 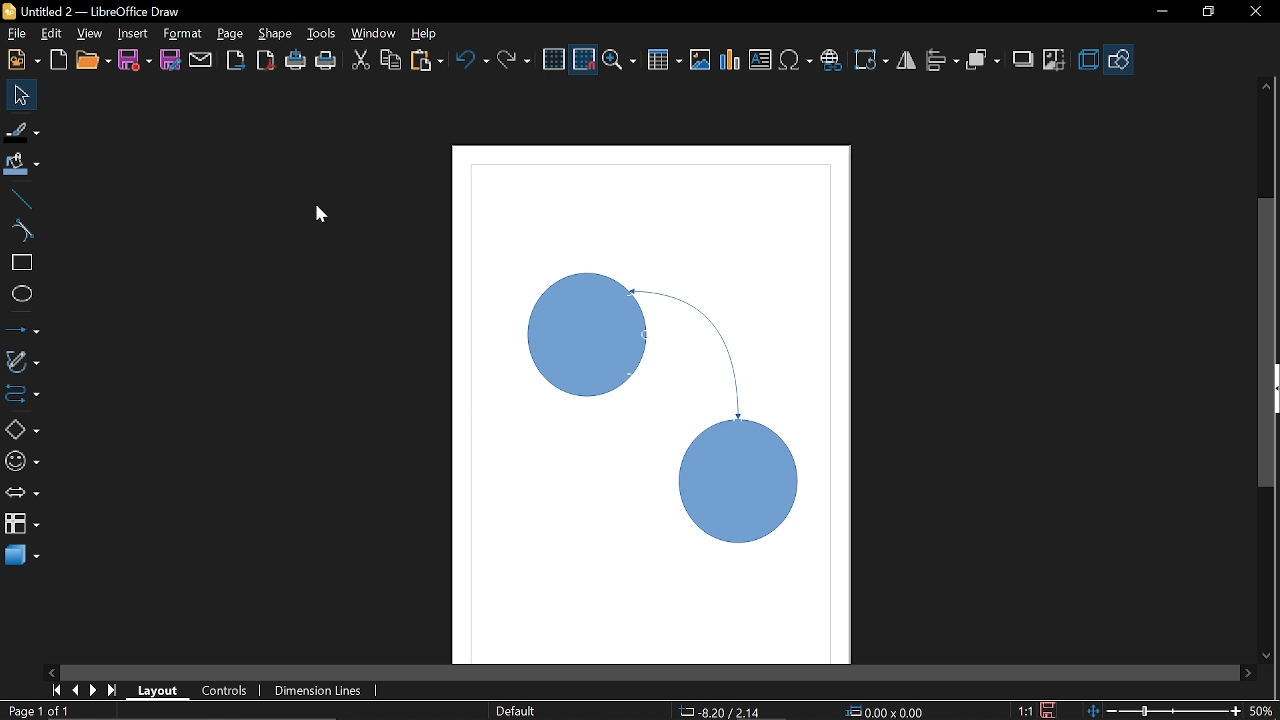 I want to click on Current page, so click(x=38, y=712).